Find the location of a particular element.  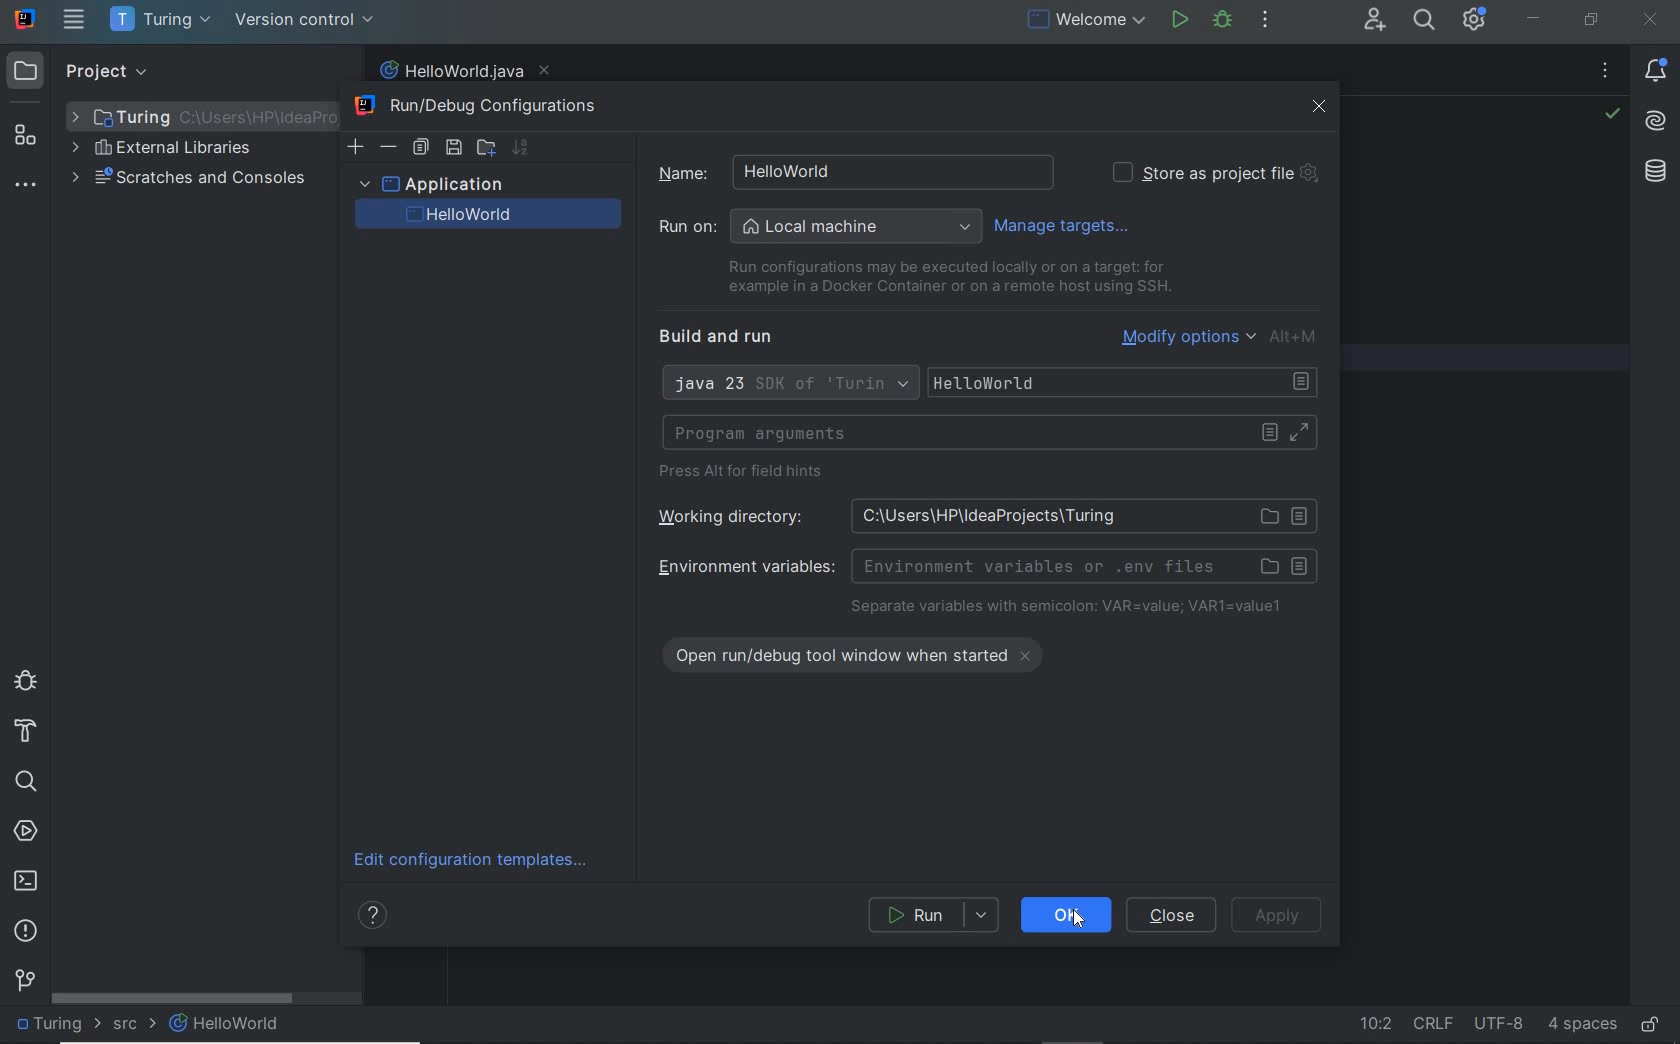

cancel is located at coordinates (1174, 915).